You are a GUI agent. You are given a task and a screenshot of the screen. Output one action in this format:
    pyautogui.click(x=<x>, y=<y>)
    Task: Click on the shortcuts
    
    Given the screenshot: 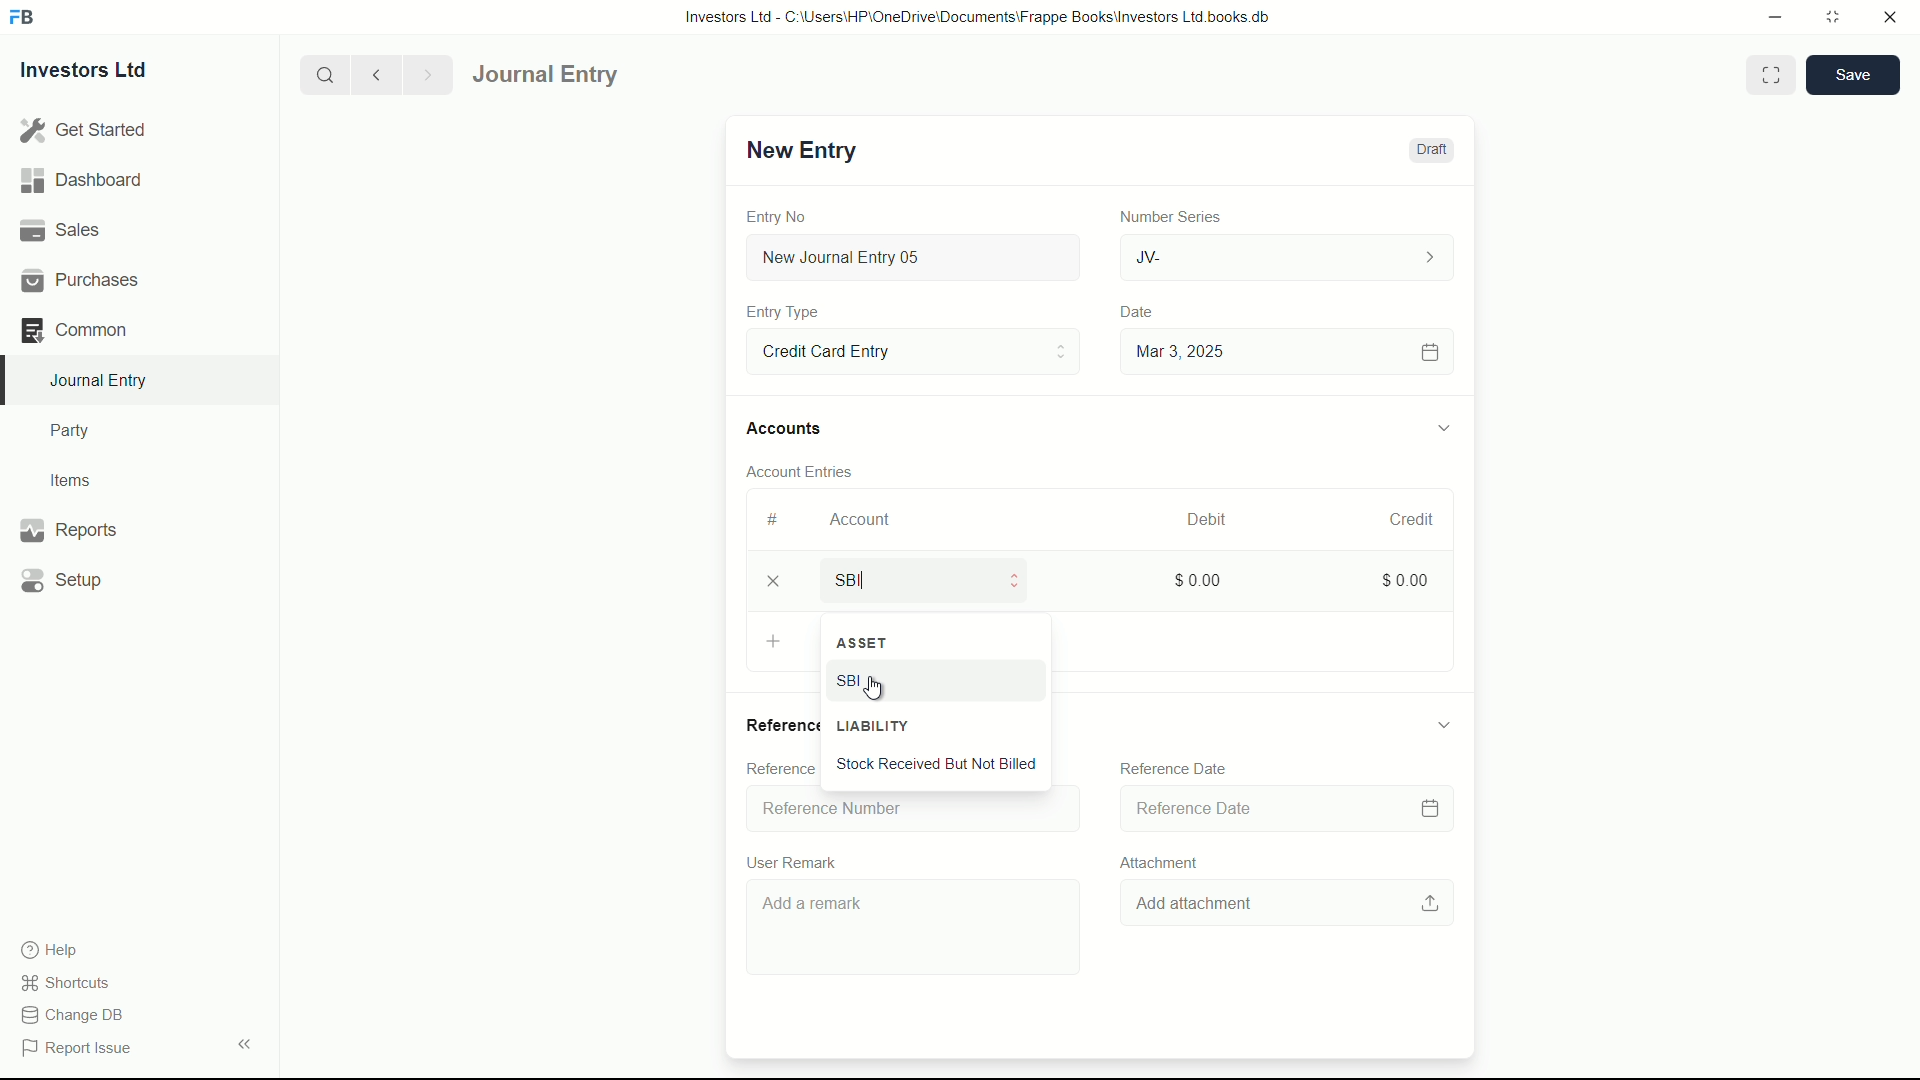 What is the action you would take?
    pyautogui.click(x=70, y=983)
    